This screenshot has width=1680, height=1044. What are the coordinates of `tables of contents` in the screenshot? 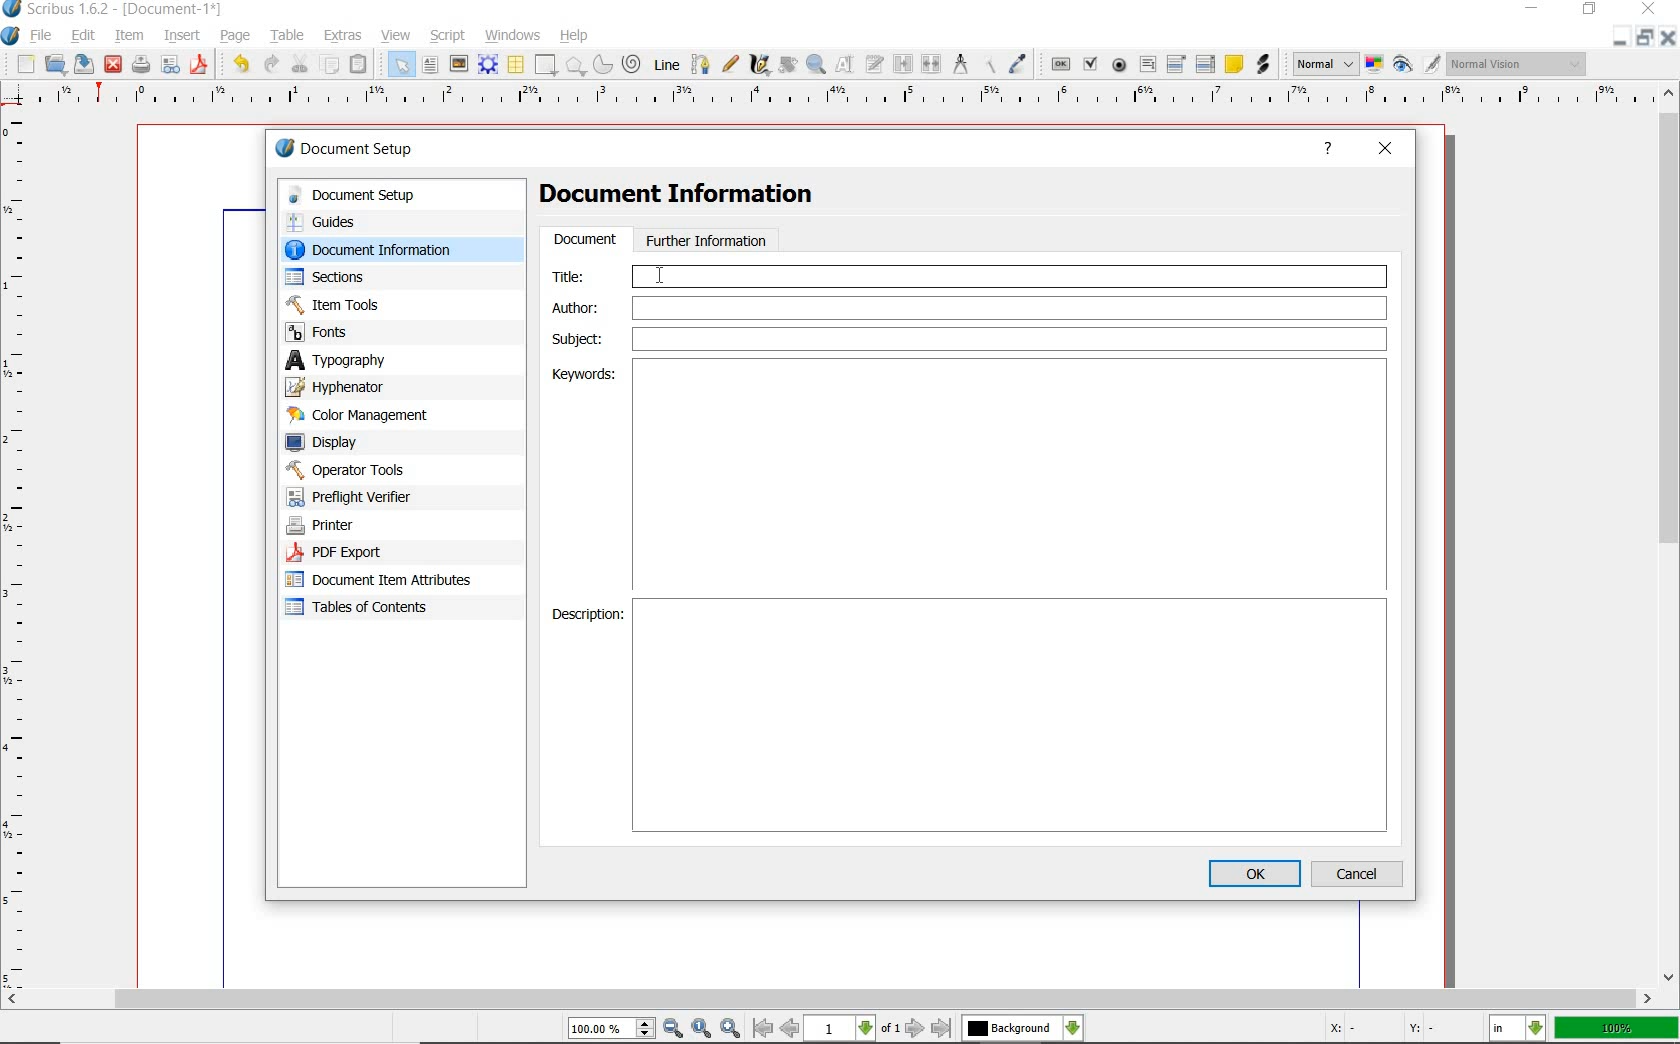 It's located at (370, 609).